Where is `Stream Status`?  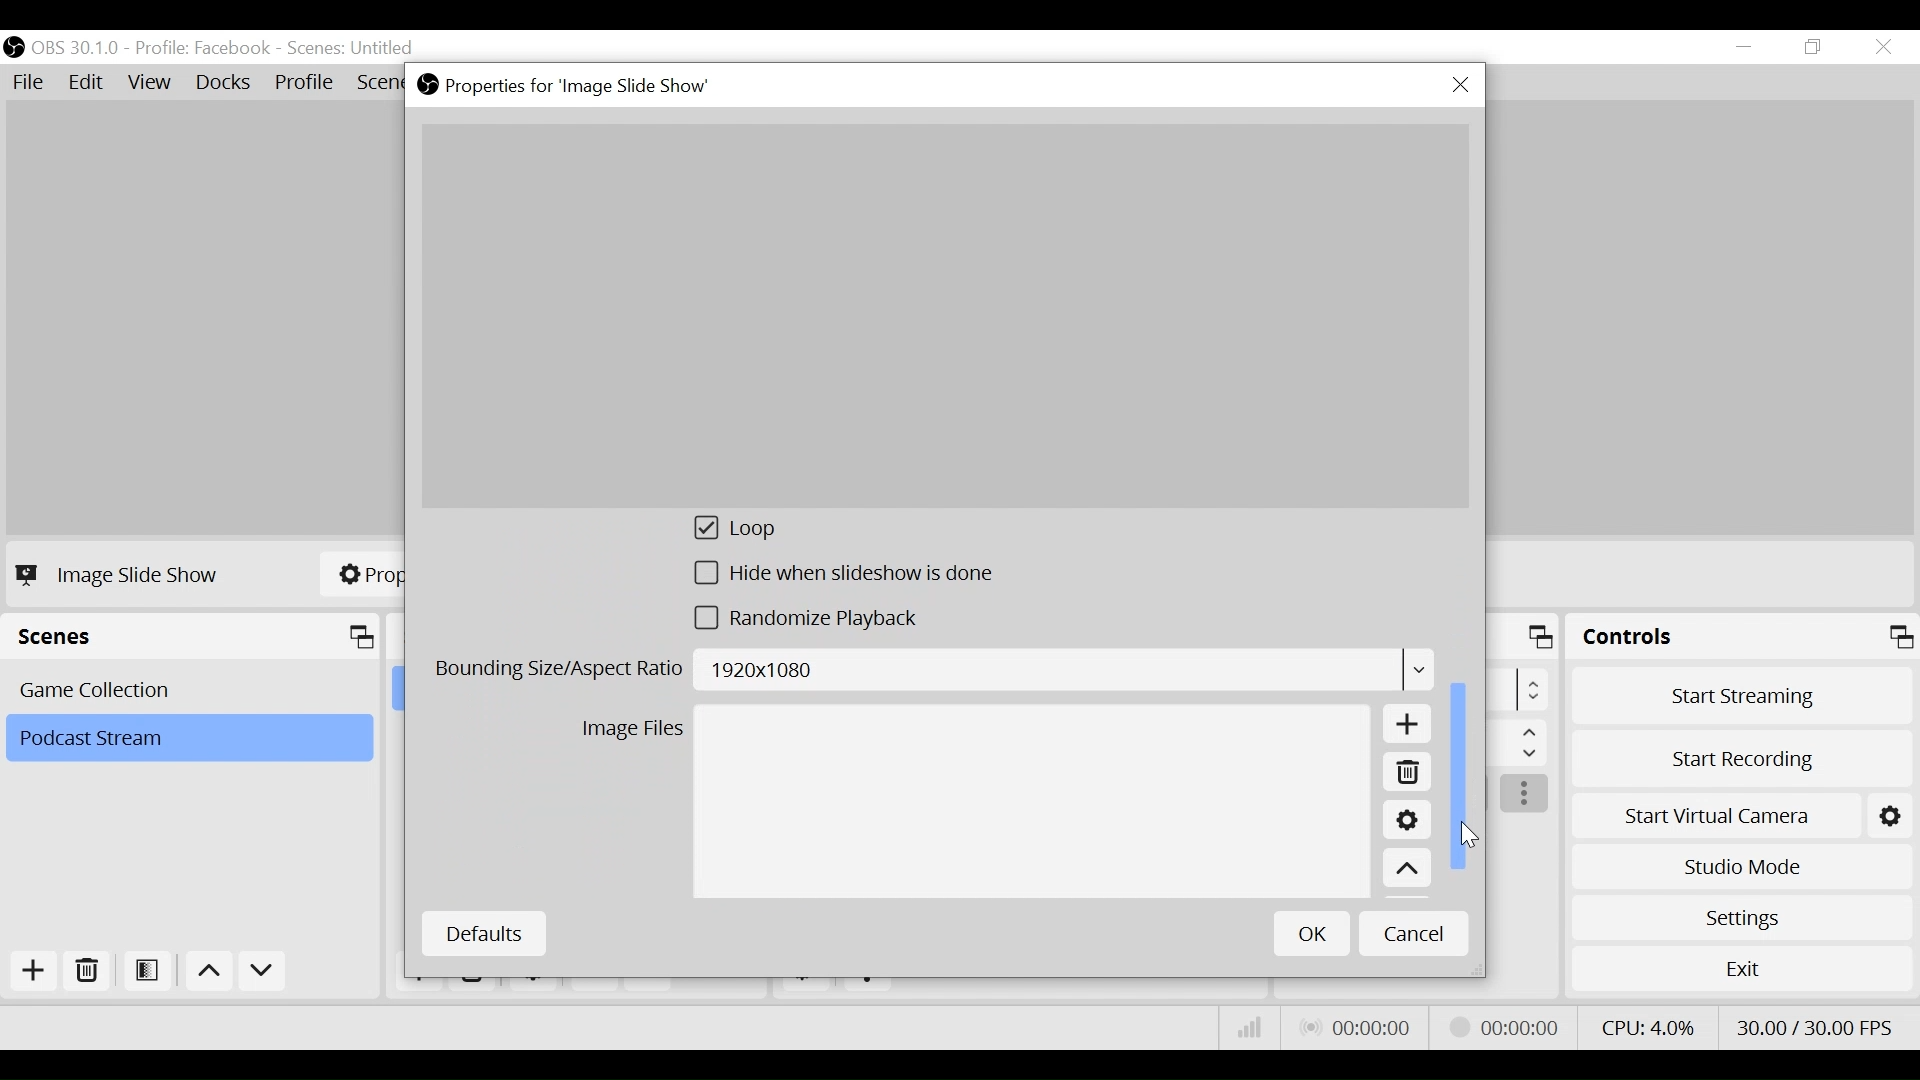
Stream Status is located at coordinates (1505, 1025).